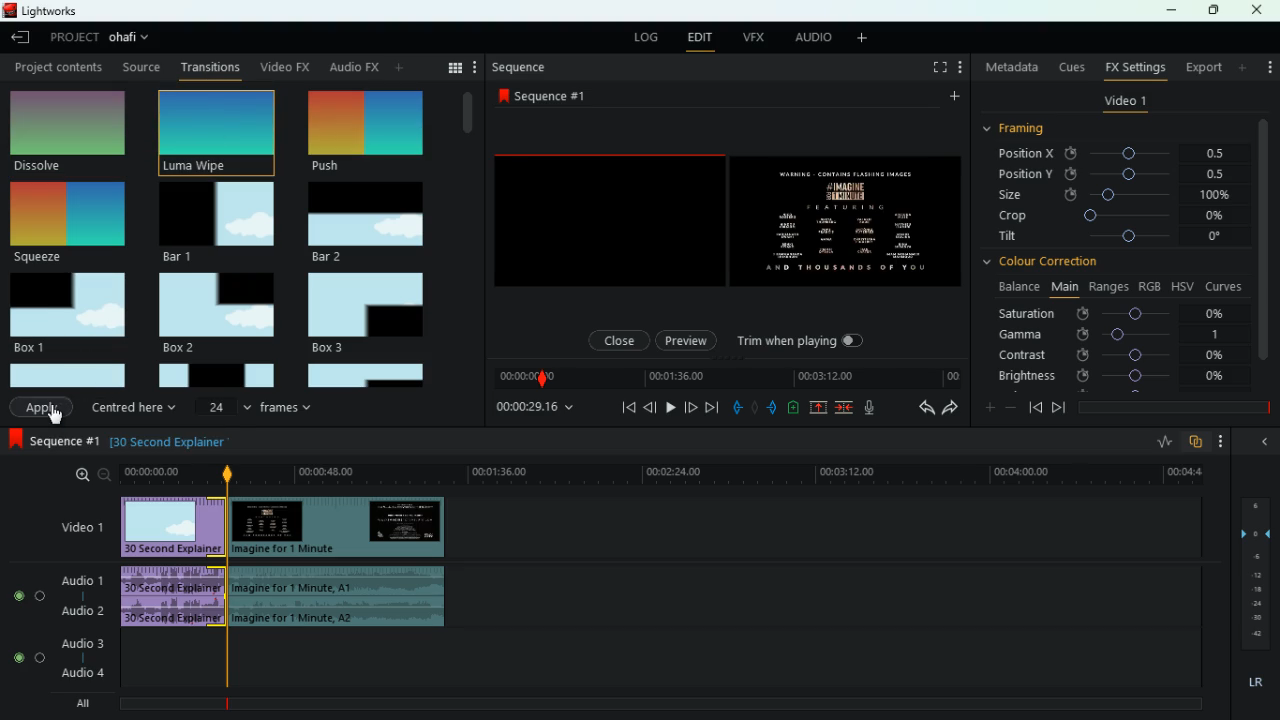 The height and width of the screenshot is (720, 1280). What do you see at coordinates (176, 599) in the screenshot?
I see `audio` at bounding box center [176, 599].